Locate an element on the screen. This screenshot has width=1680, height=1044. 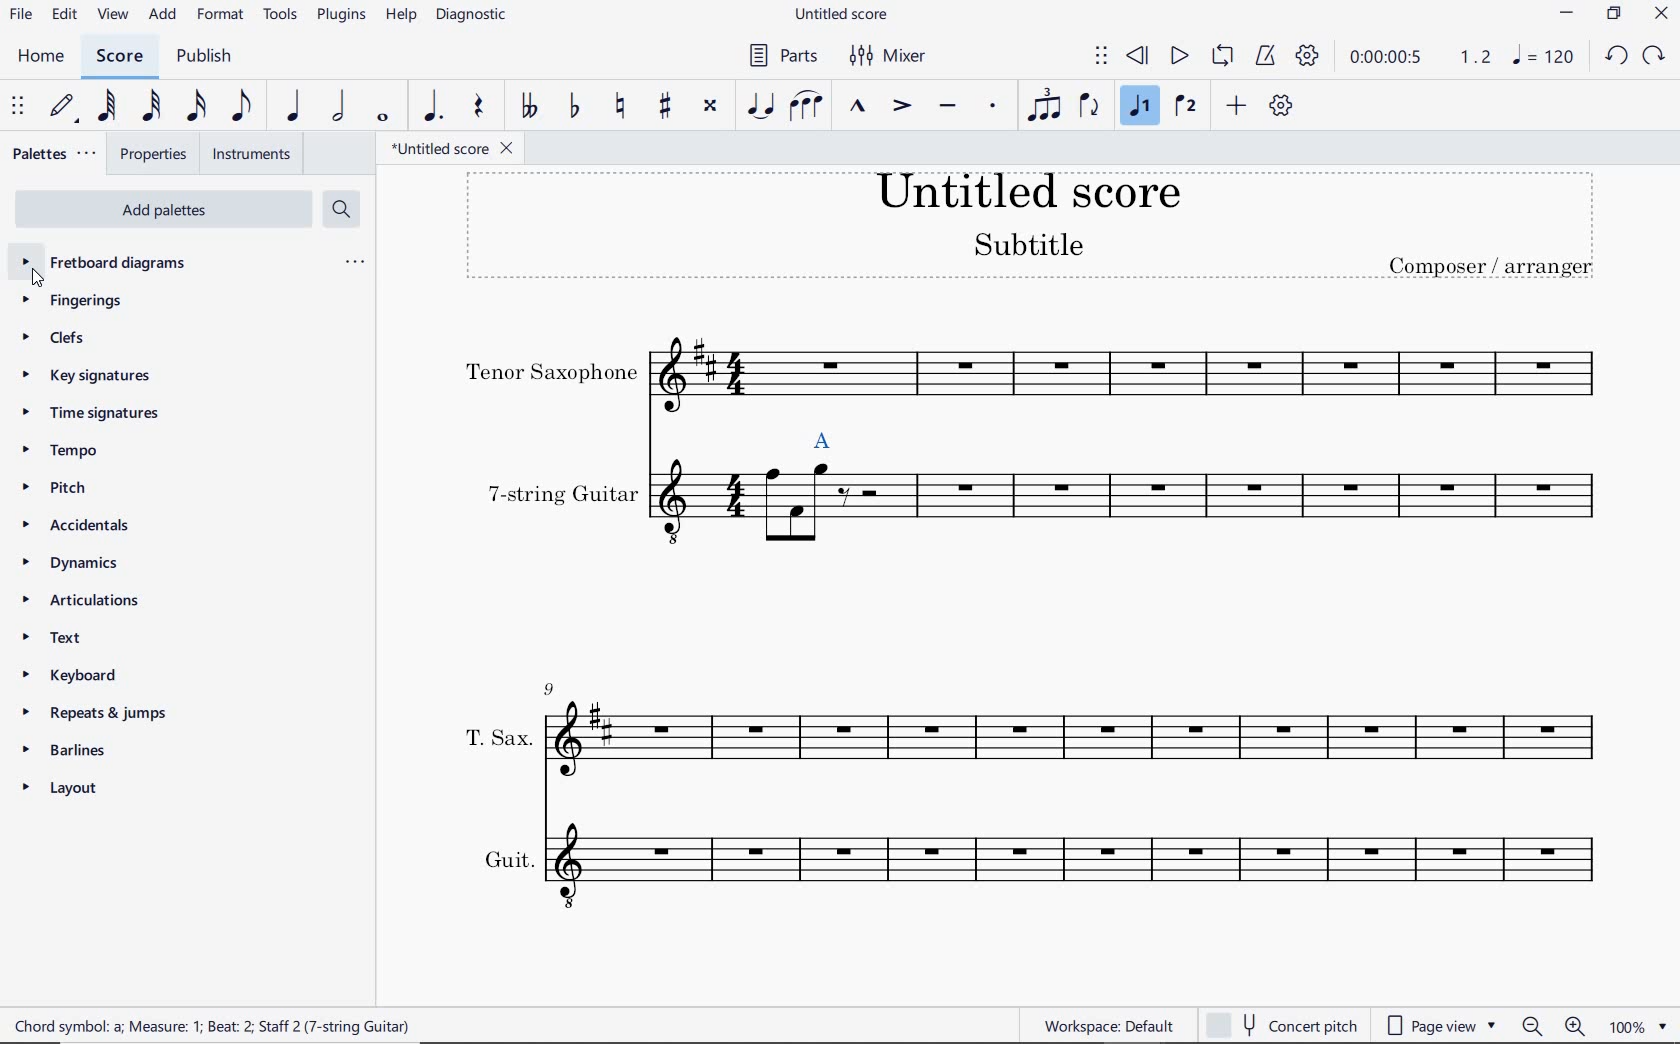
INSTRUMENT: GUIT is located at coordinates (1037, 864).